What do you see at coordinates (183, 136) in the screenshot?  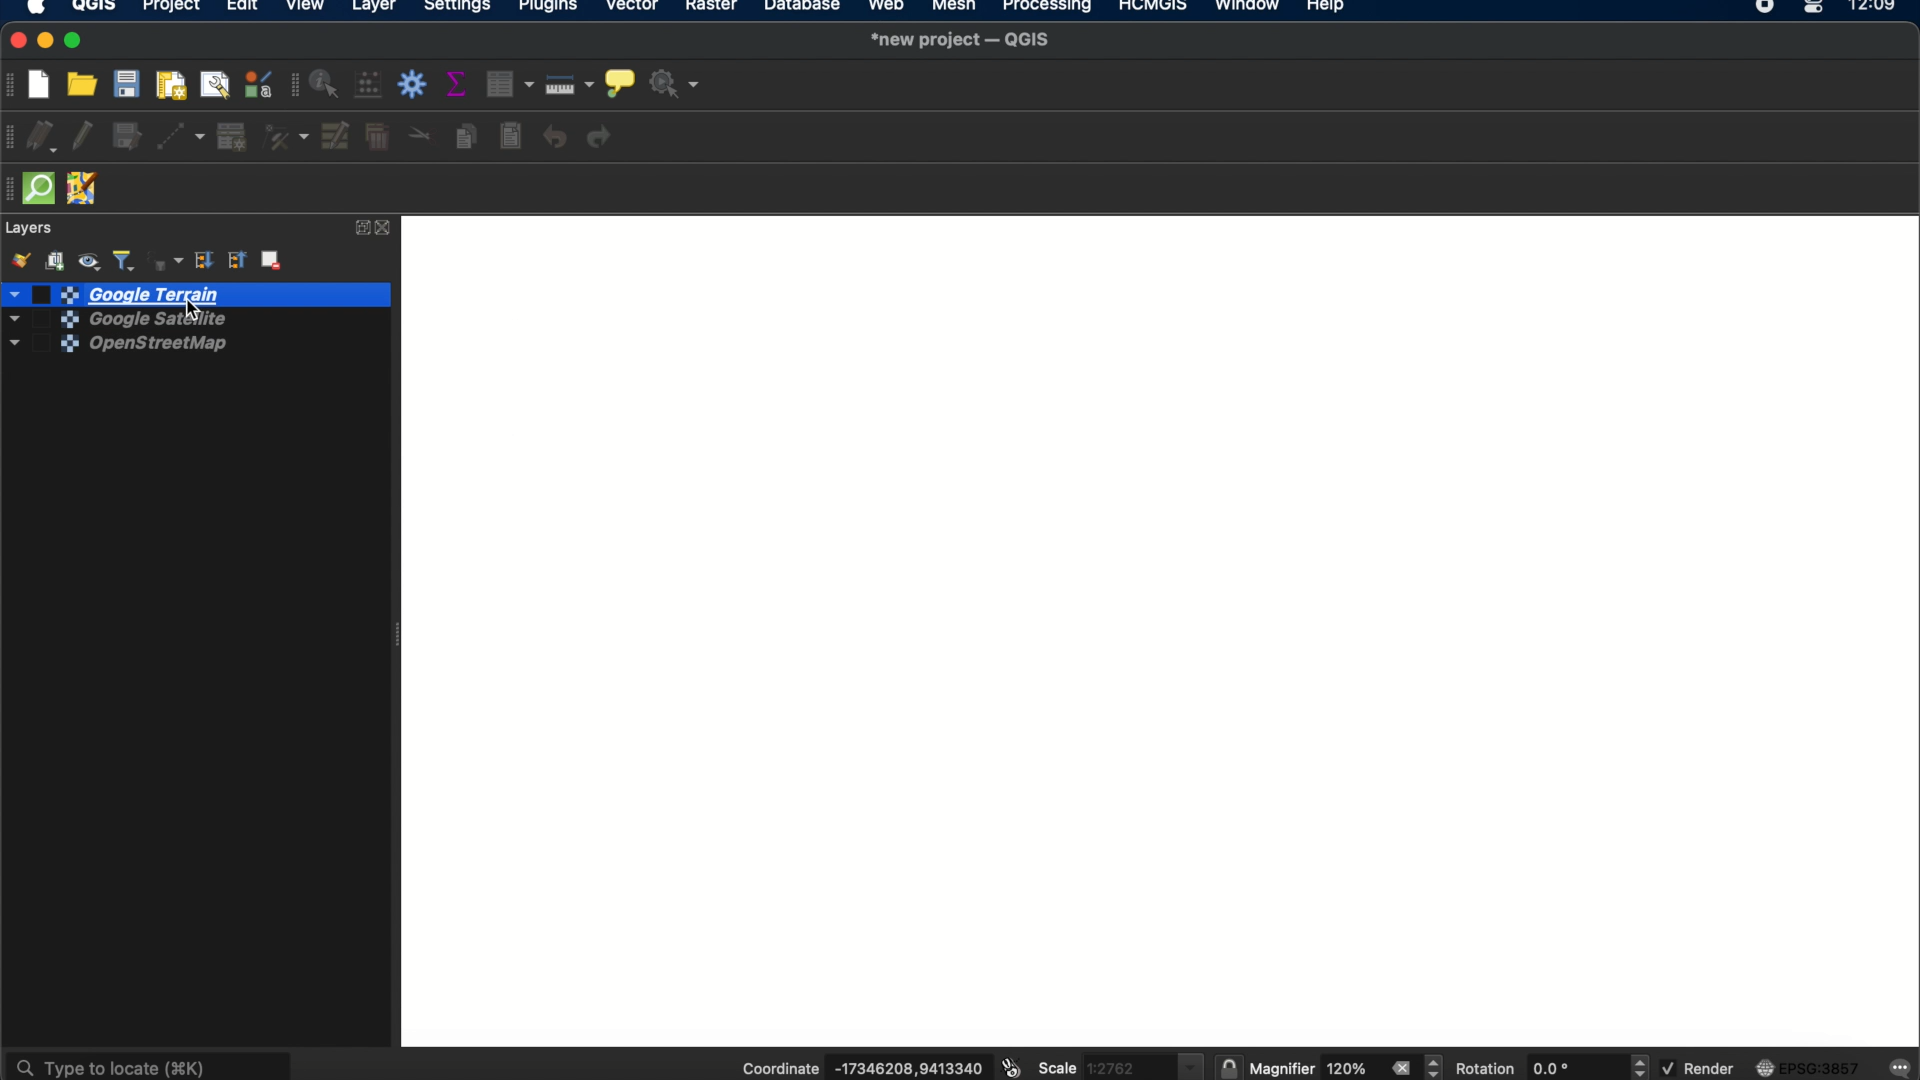 I see `digitize with segment` at bounding box center [183, 136].